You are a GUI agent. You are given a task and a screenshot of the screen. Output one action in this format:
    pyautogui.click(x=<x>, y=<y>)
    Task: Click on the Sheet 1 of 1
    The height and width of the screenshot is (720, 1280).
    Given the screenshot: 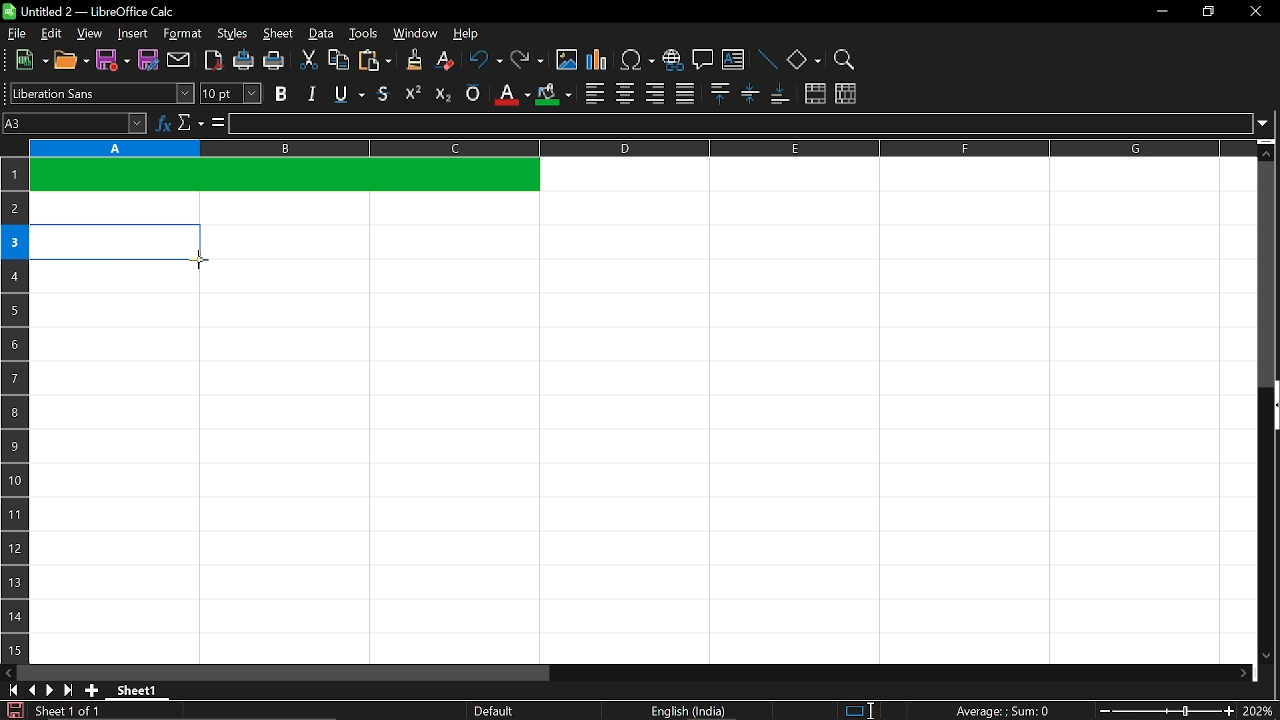 What is the action you would take?
    pyautogui.click(x=68, y=711)
    